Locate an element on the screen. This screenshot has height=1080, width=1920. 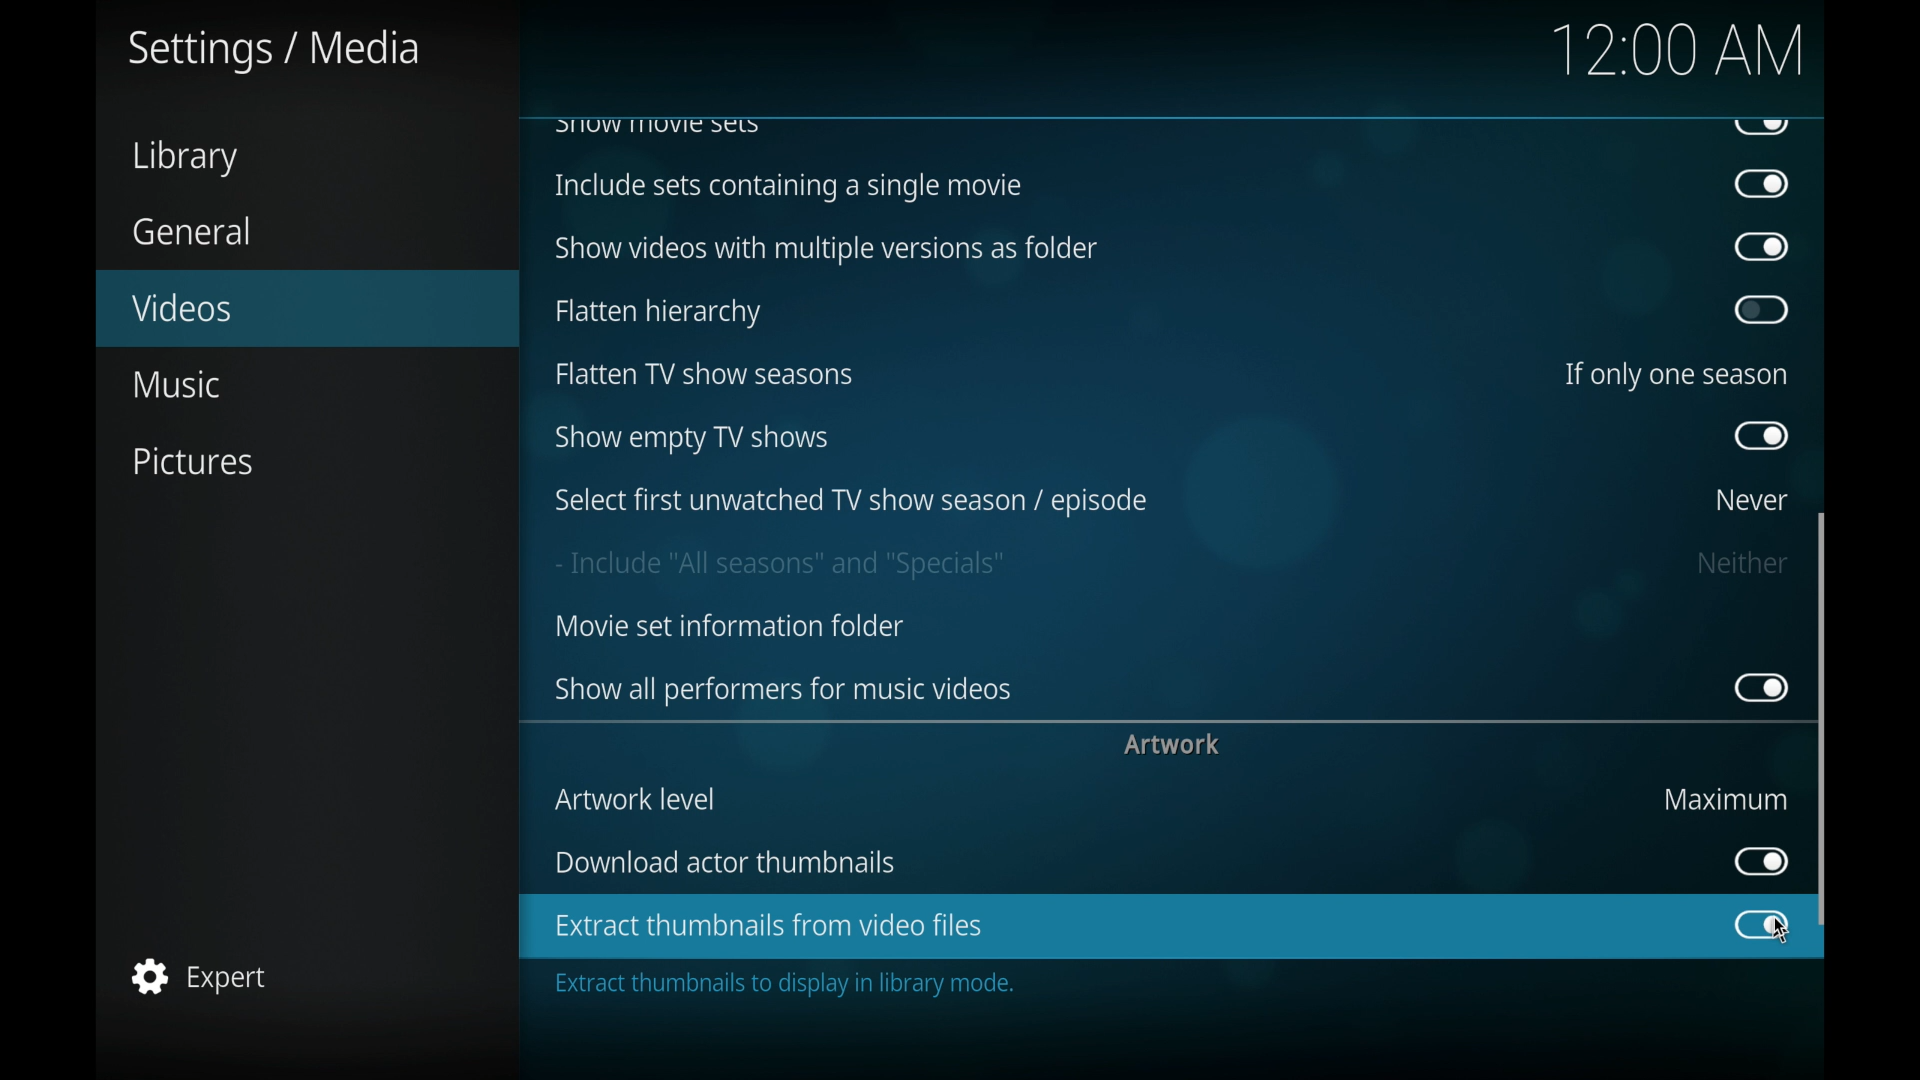
flatten hierarchy is located at coordinates (656, 312).